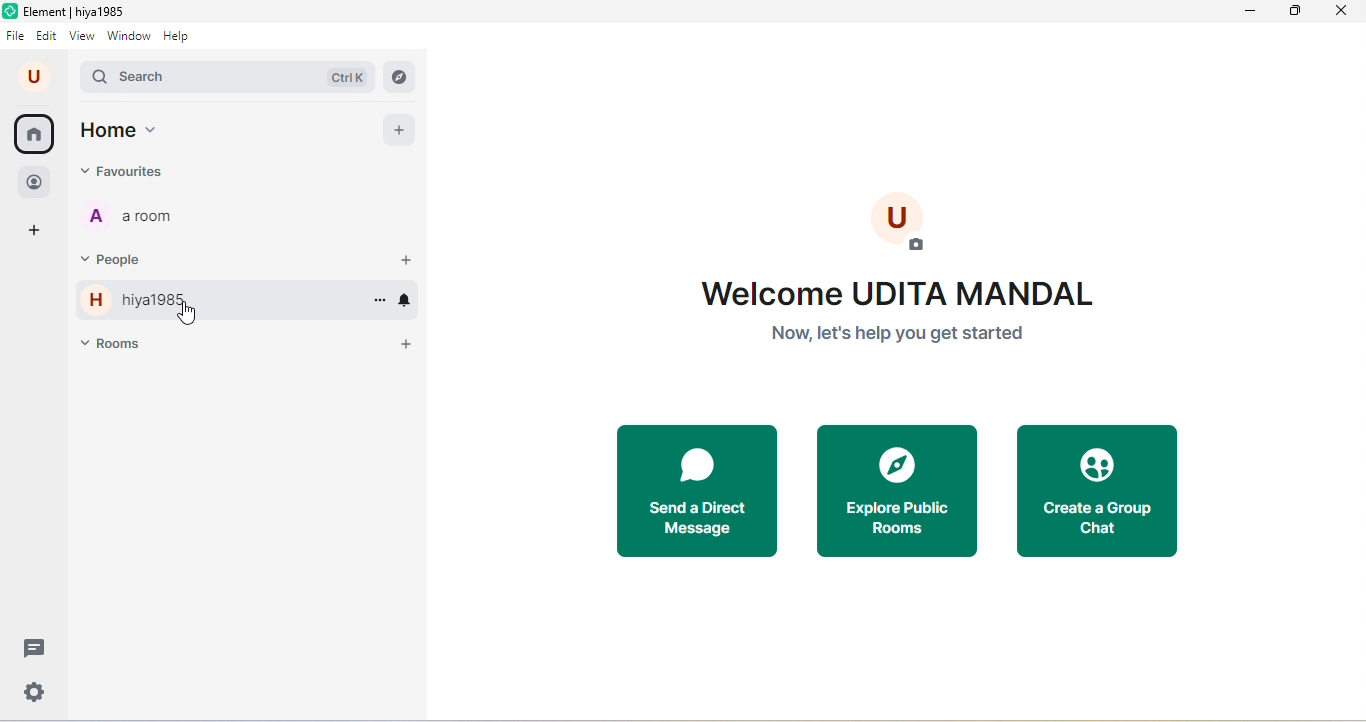 This screenshot has width=1366, height=722. What do you see at coordinates (694, 491) in the screenshot?
I see `Send a DirectMessag` at bounding box center [694, 491].